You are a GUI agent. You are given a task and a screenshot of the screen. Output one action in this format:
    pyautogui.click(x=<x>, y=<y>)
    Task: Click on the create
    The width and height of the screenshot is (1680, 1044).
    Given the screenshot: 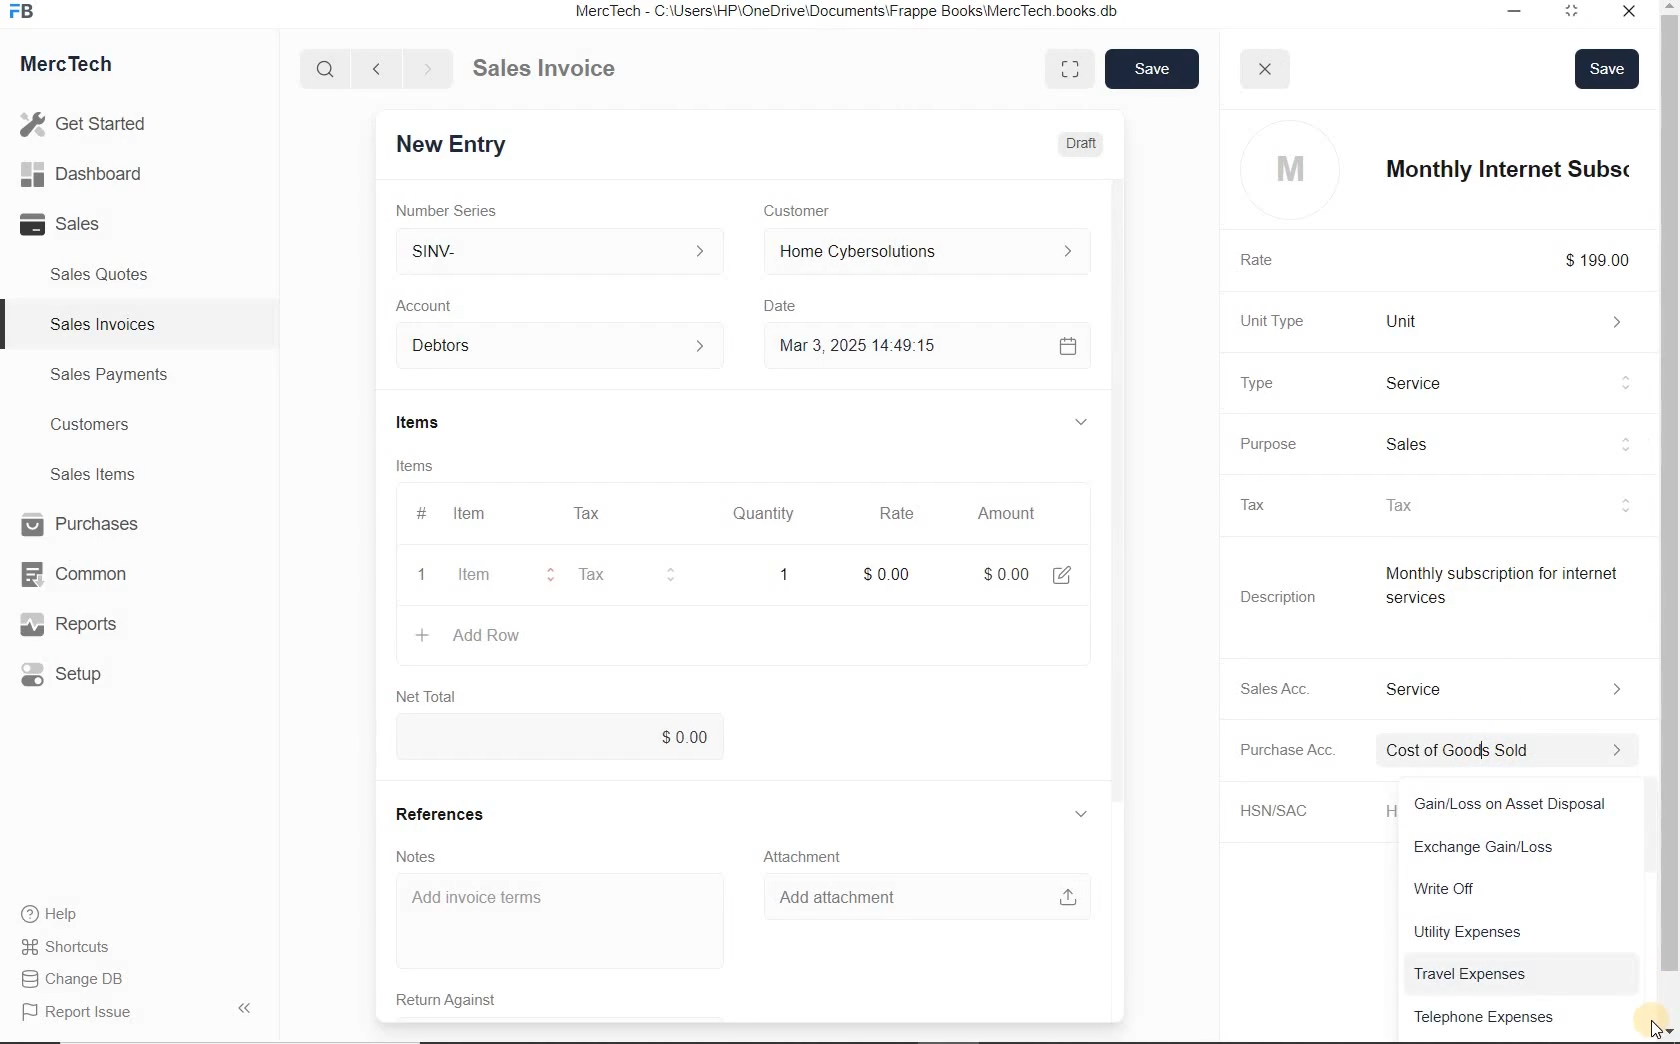 What is the action you would take?
    pyautogui.click(x=425, y=635)
    